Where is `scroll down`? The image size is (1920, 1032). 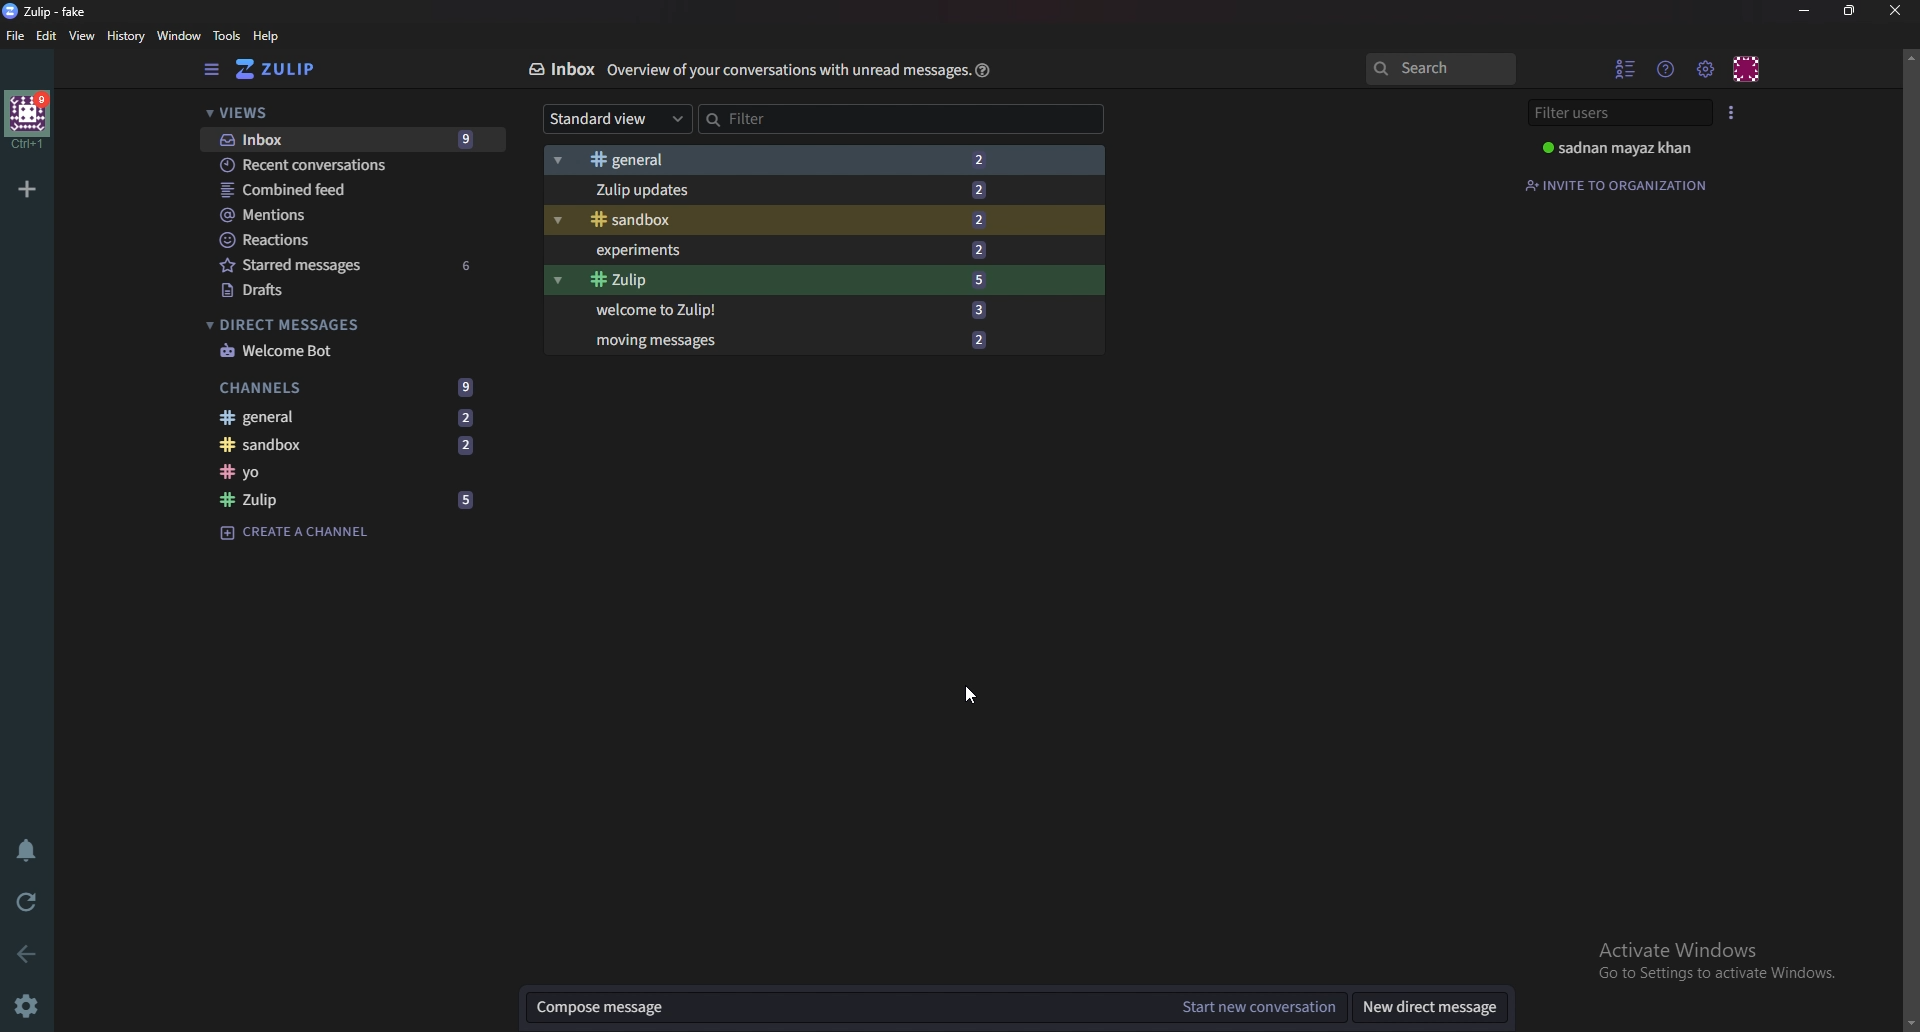
scroll down is located at coordinates (1908, 1024).